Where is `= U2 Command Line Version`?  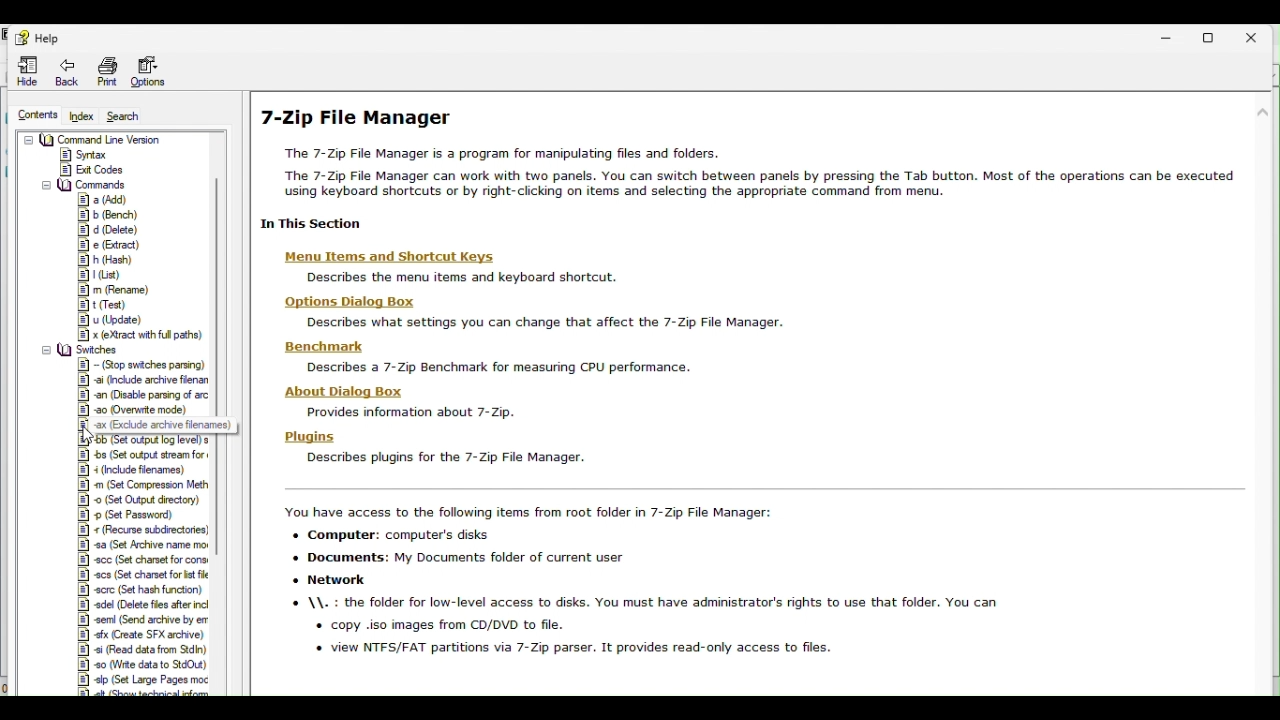
= U2 Command Line Version is located at coordinates (99, 138).